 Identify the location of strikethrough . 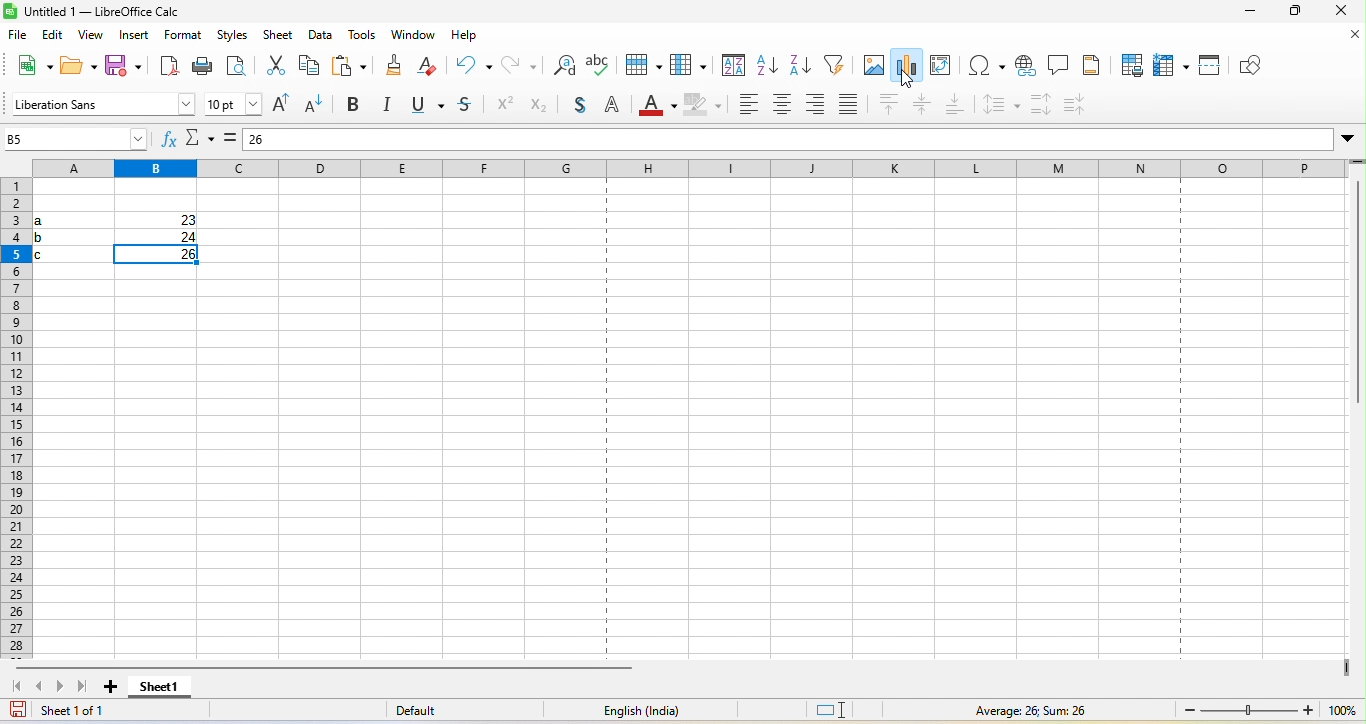
(466, 108).